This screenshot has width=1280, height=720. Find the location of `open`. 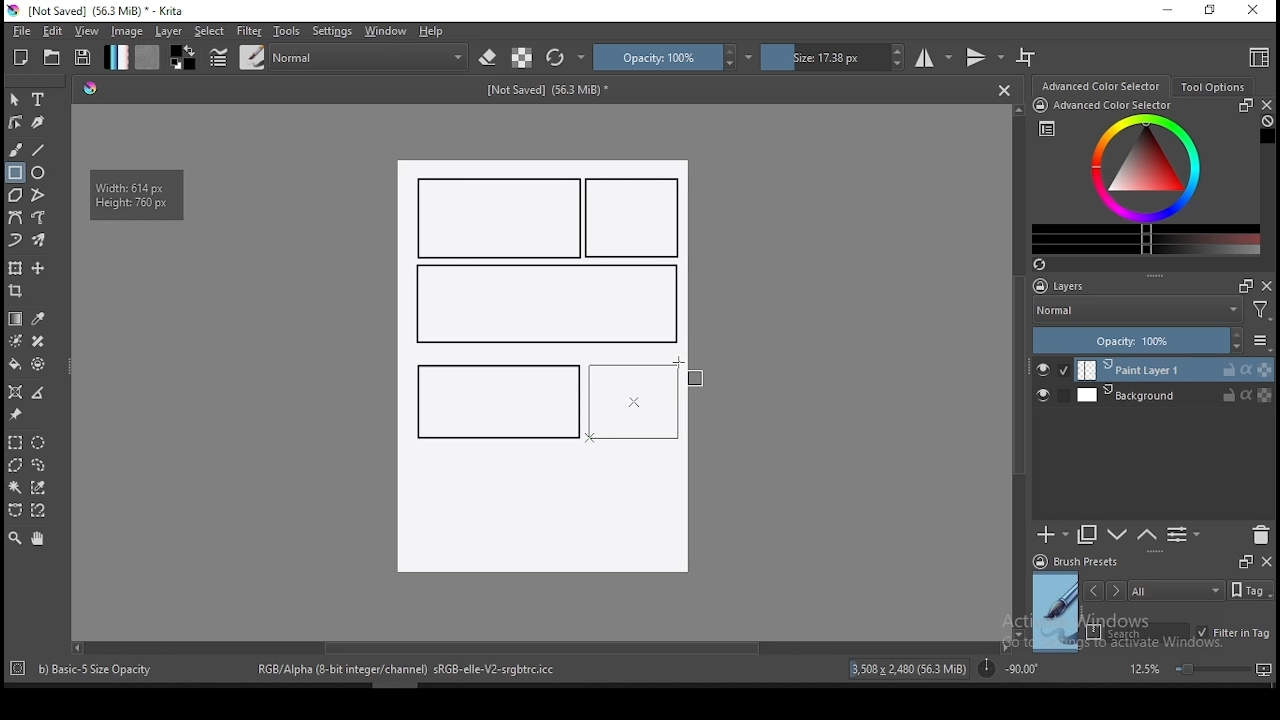

open is located at coordinates (52, 57).